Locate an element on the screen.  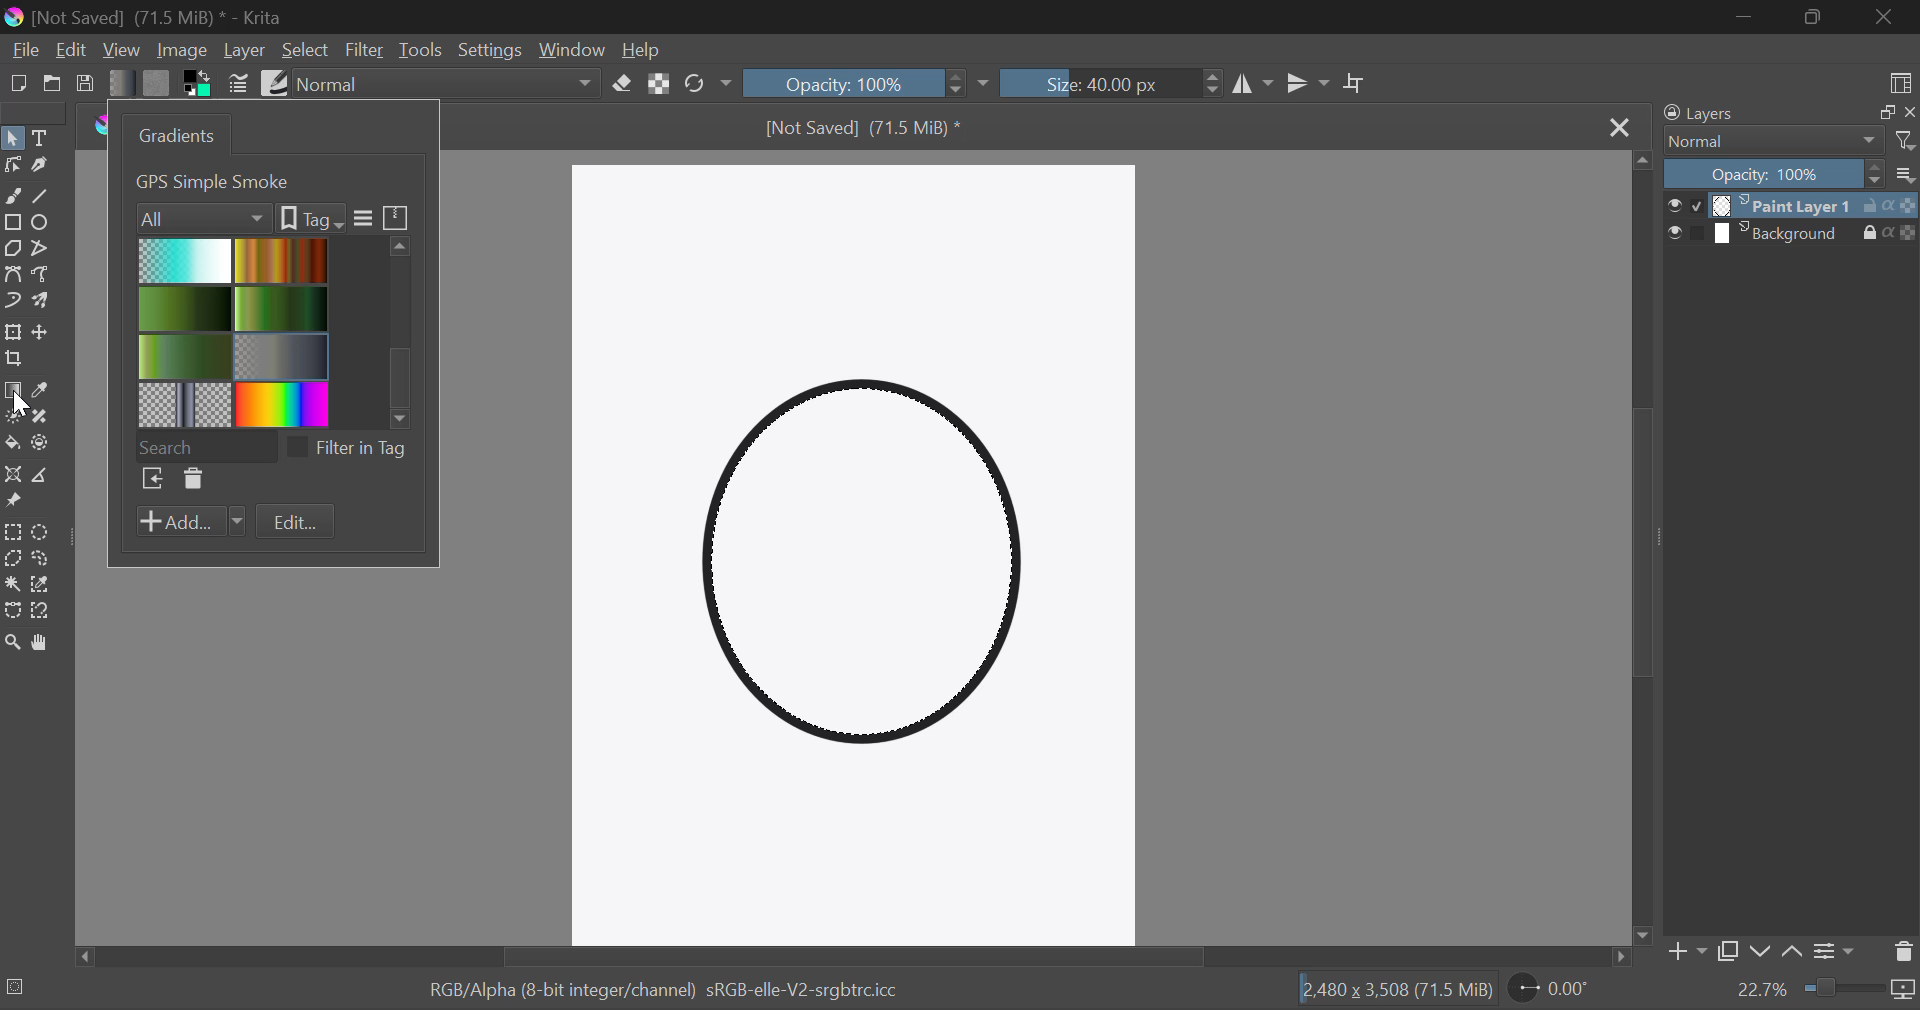
Colorize Mask Tool is located at coordinates (13, 420).